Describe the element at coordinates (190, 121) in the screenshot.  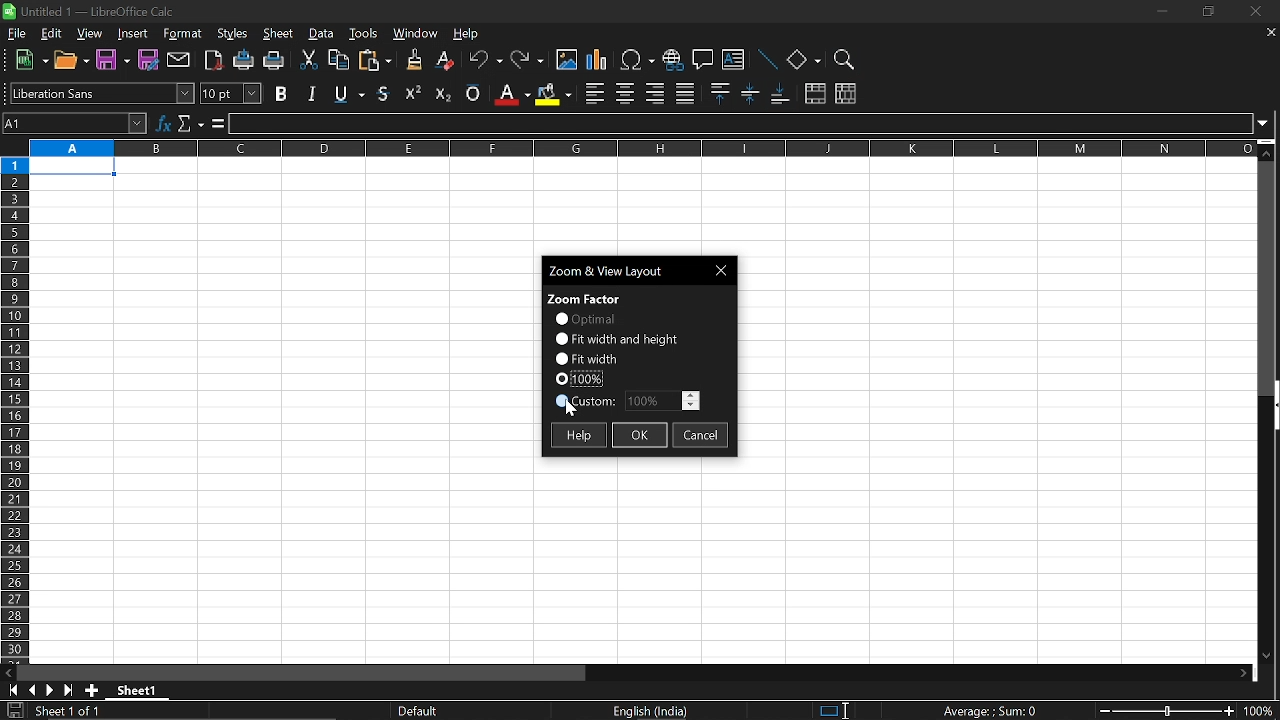
I see `select function` at that location.